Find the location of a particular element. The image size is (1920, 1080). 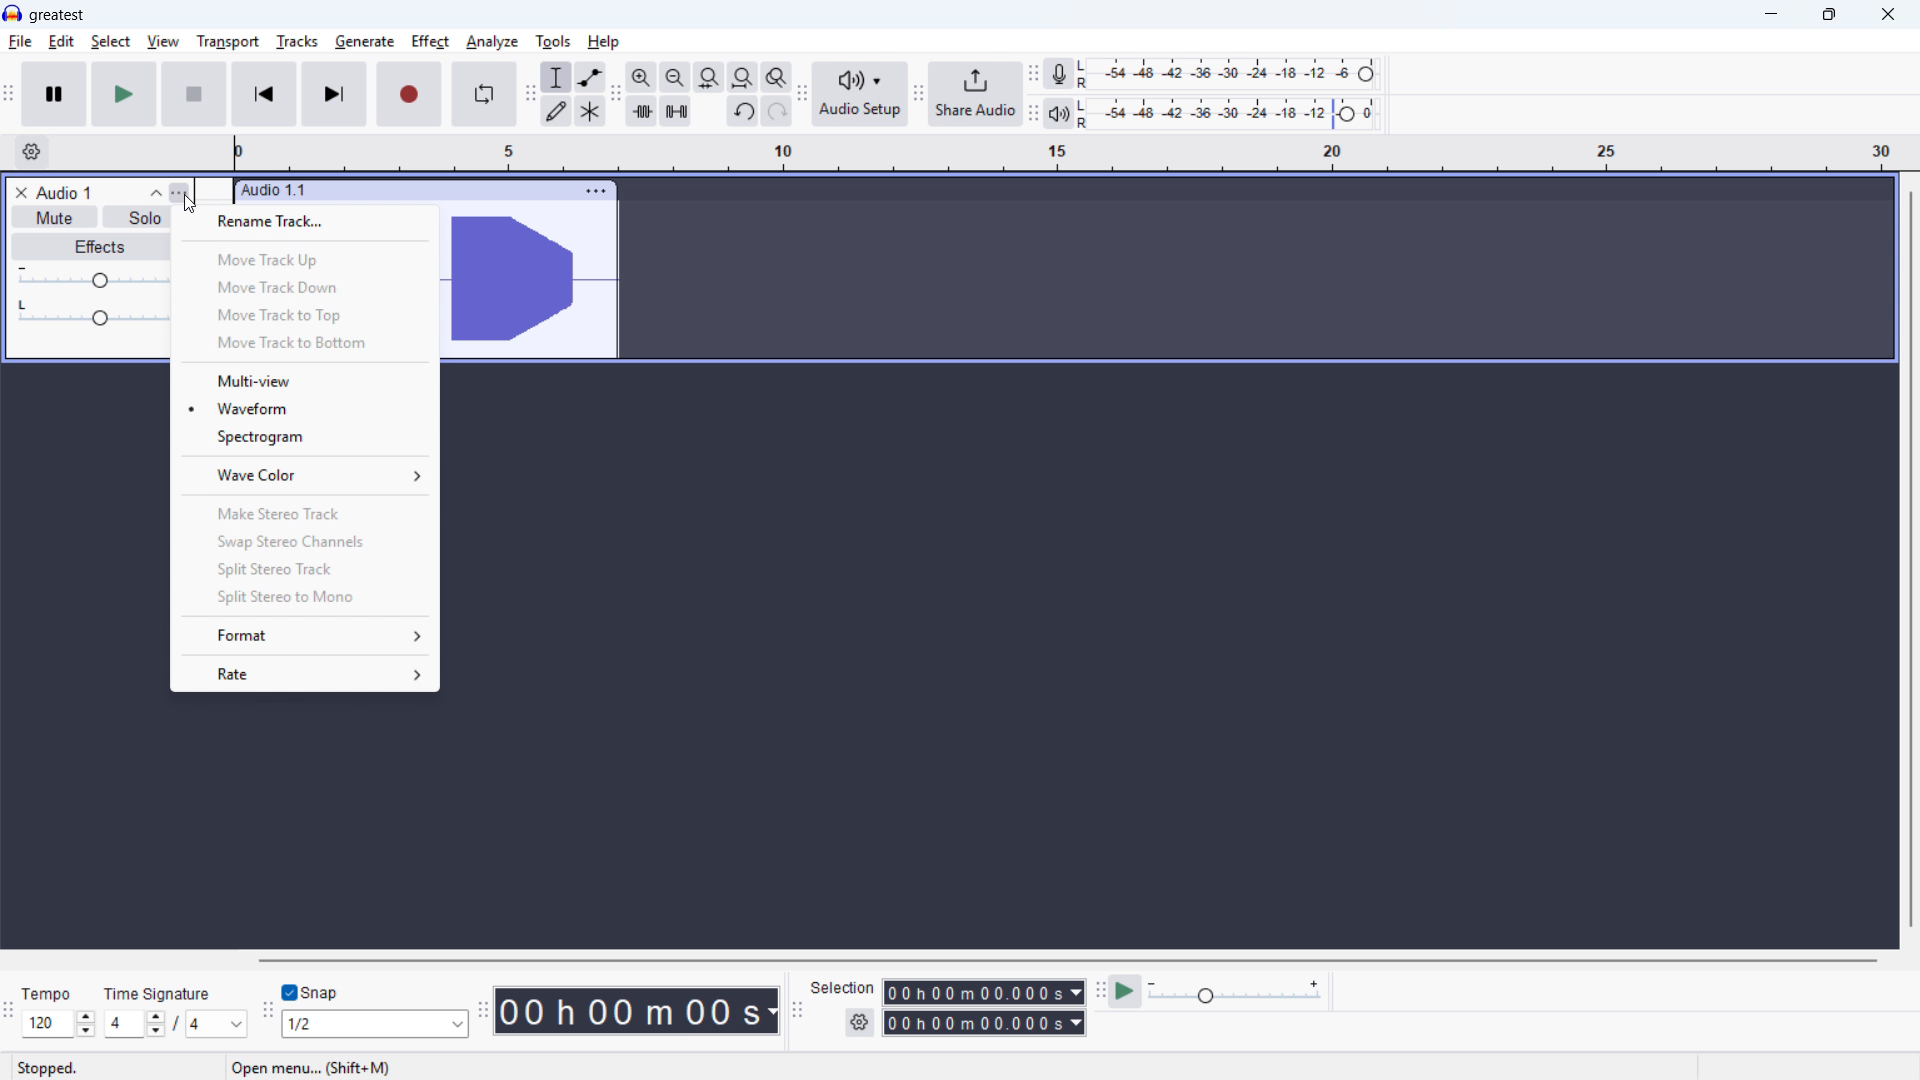

Snapping toolbar  is located at coordinates (268, 1016).